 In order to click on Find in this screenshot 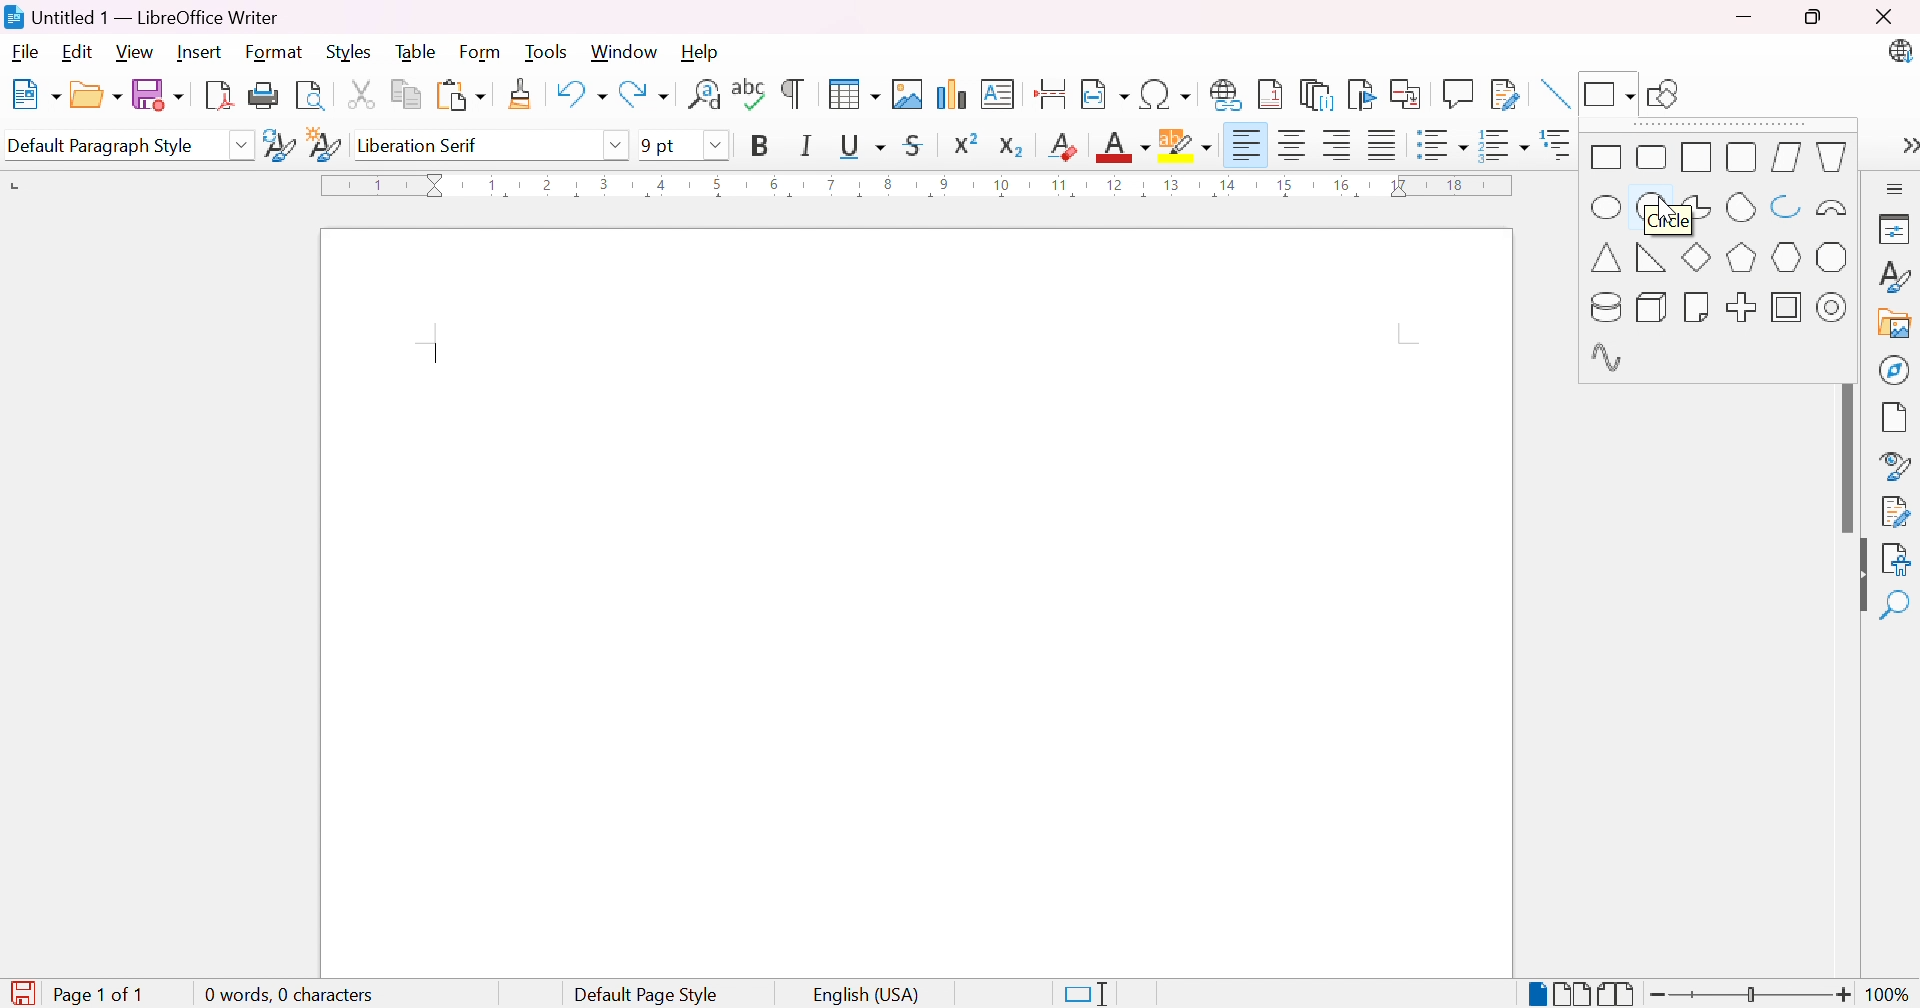, I will do `click(1893, 606)`.